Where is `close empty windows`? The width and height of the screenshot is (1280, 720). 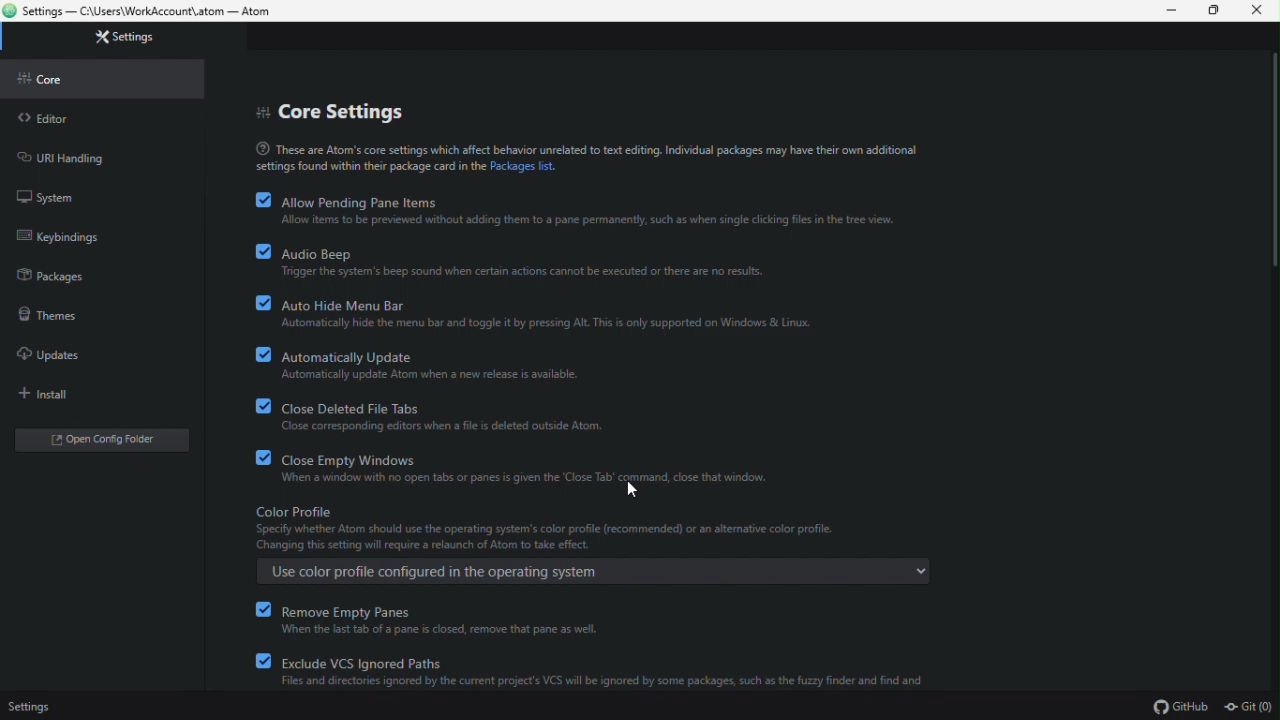
close empty windows is located at coordinates (534, 470).